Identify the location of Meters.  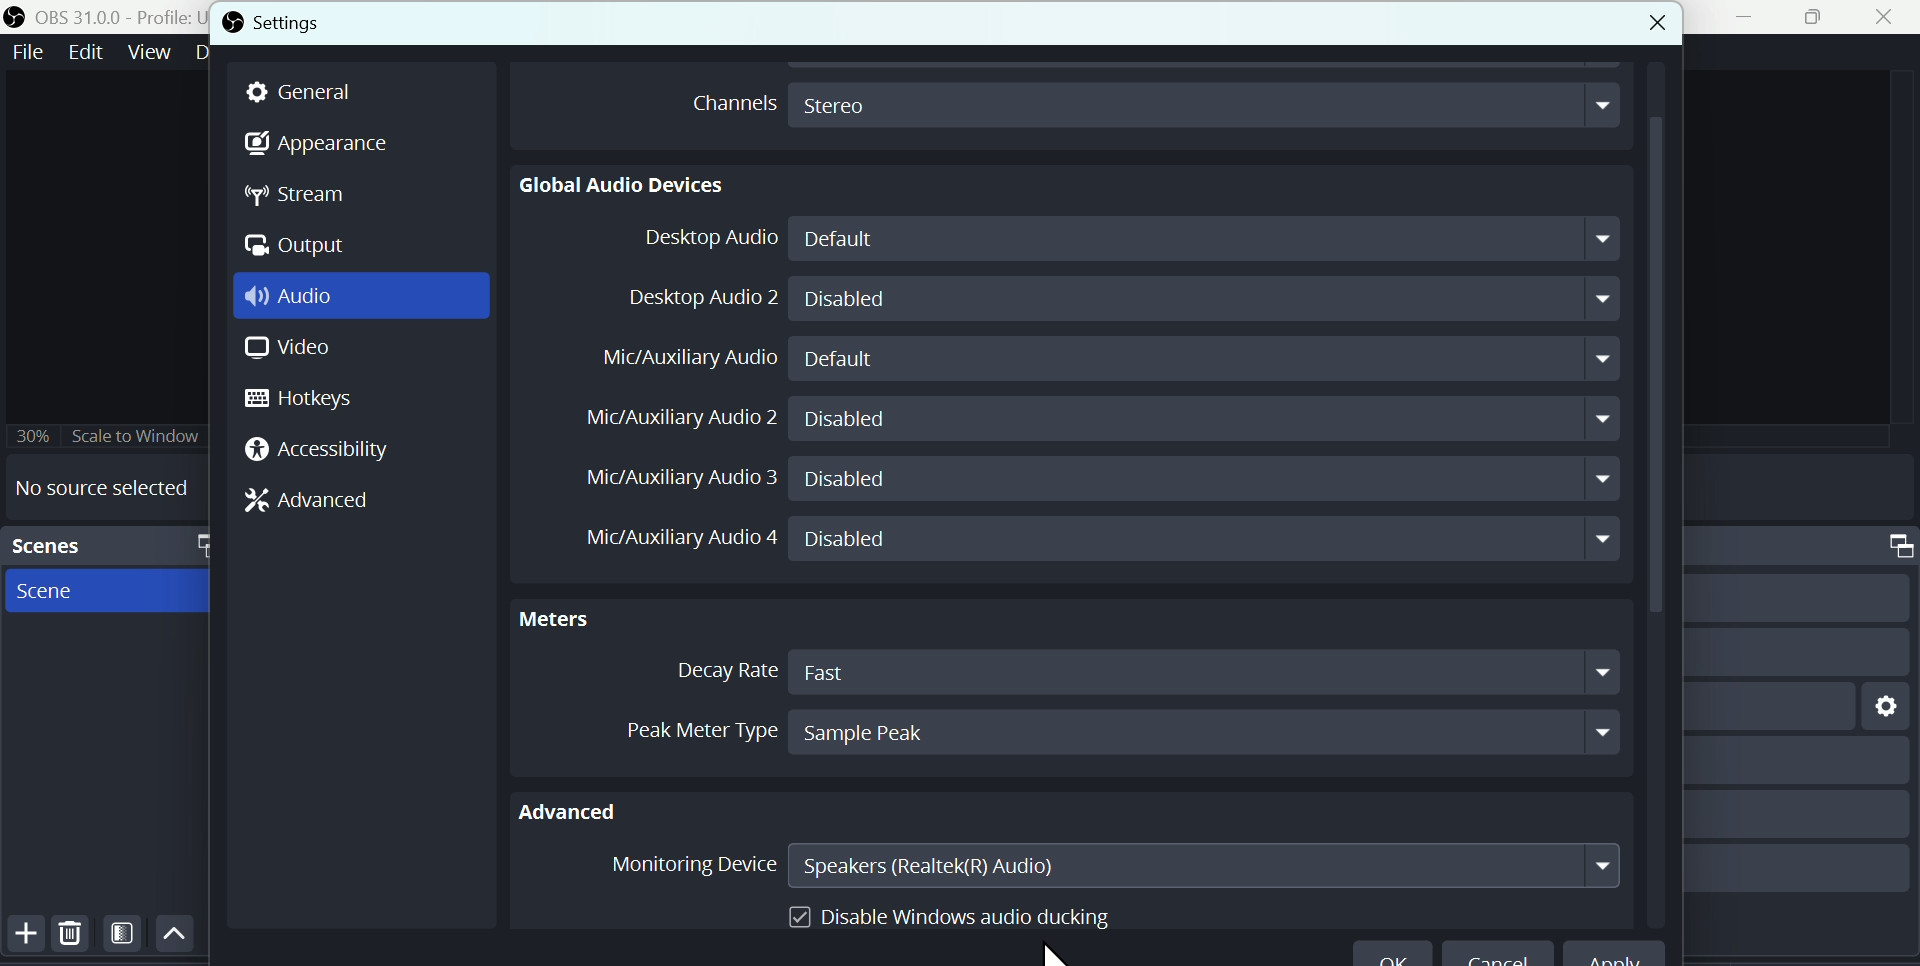
(570, 616).